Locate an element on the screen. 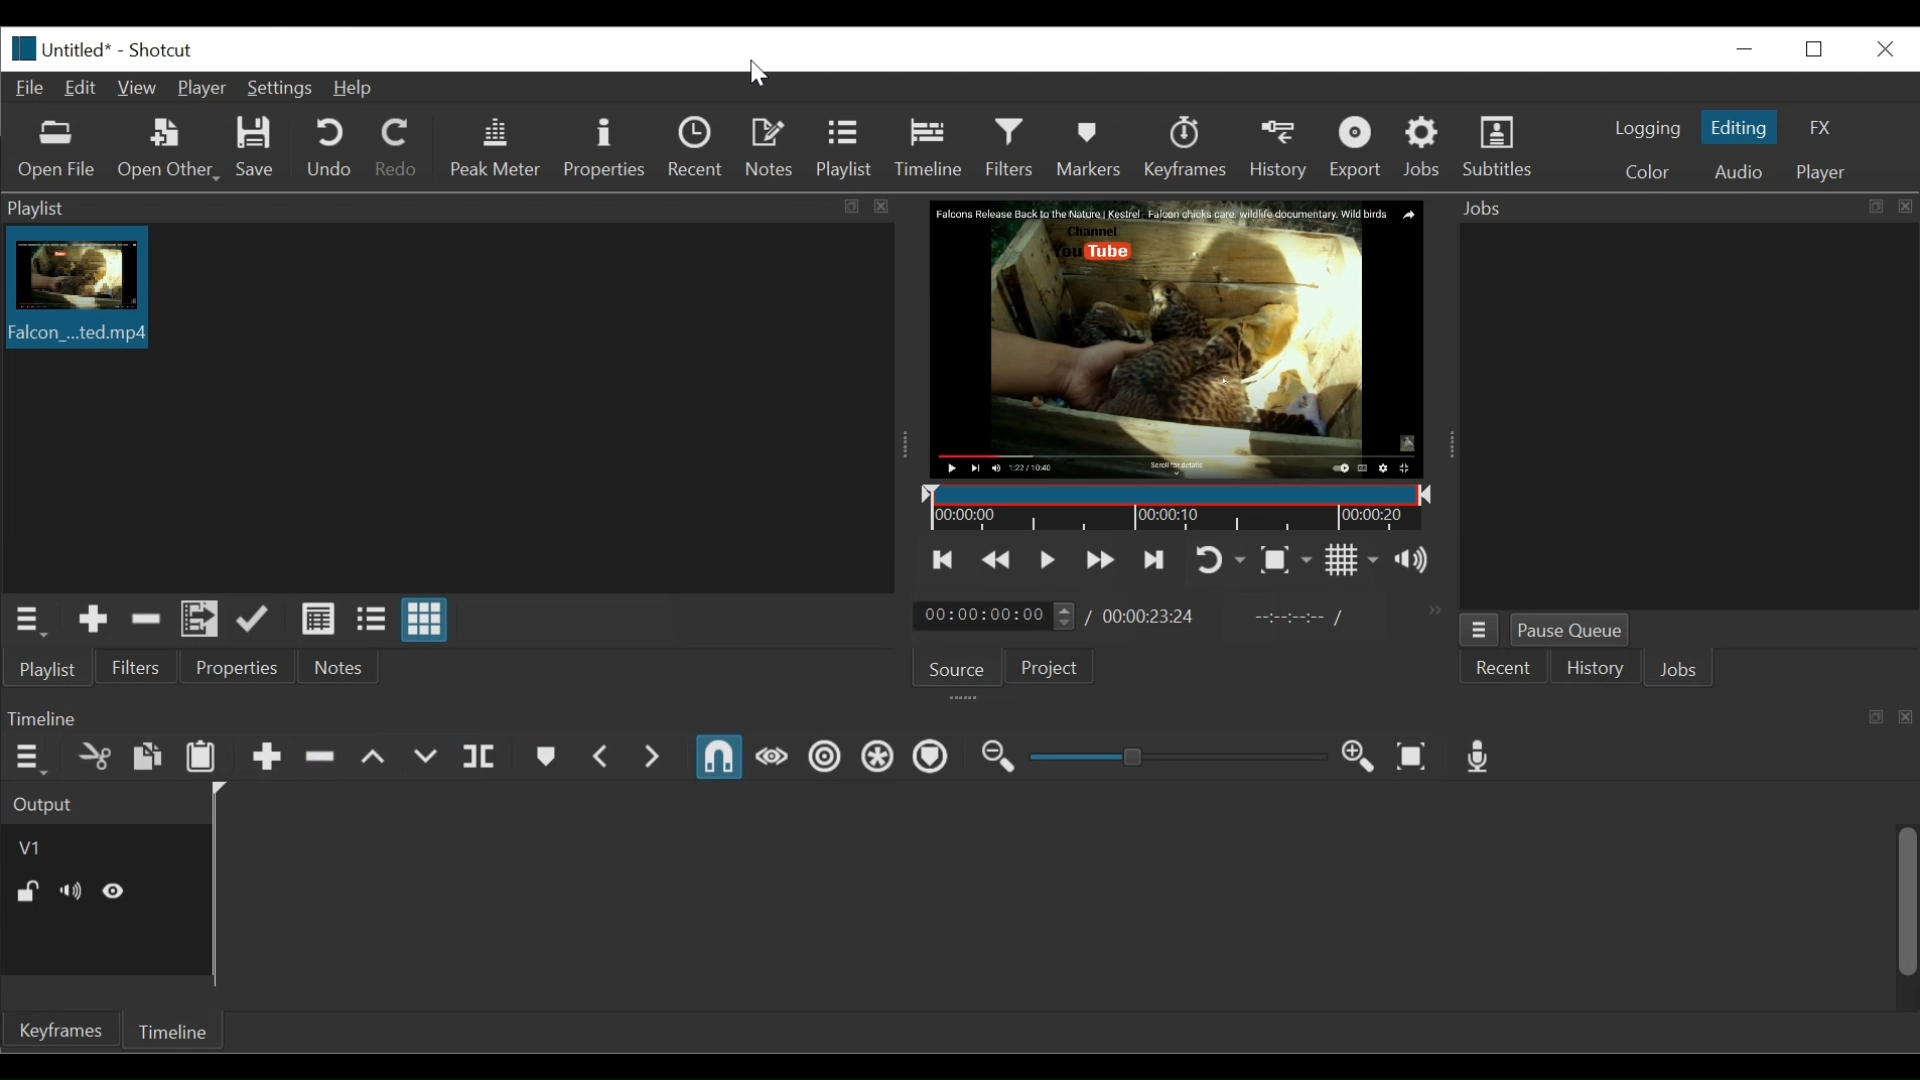 Image resolution: width=1920 pixels, height=1080 pixels. Keyframes is located at coordinates (1184, 147).